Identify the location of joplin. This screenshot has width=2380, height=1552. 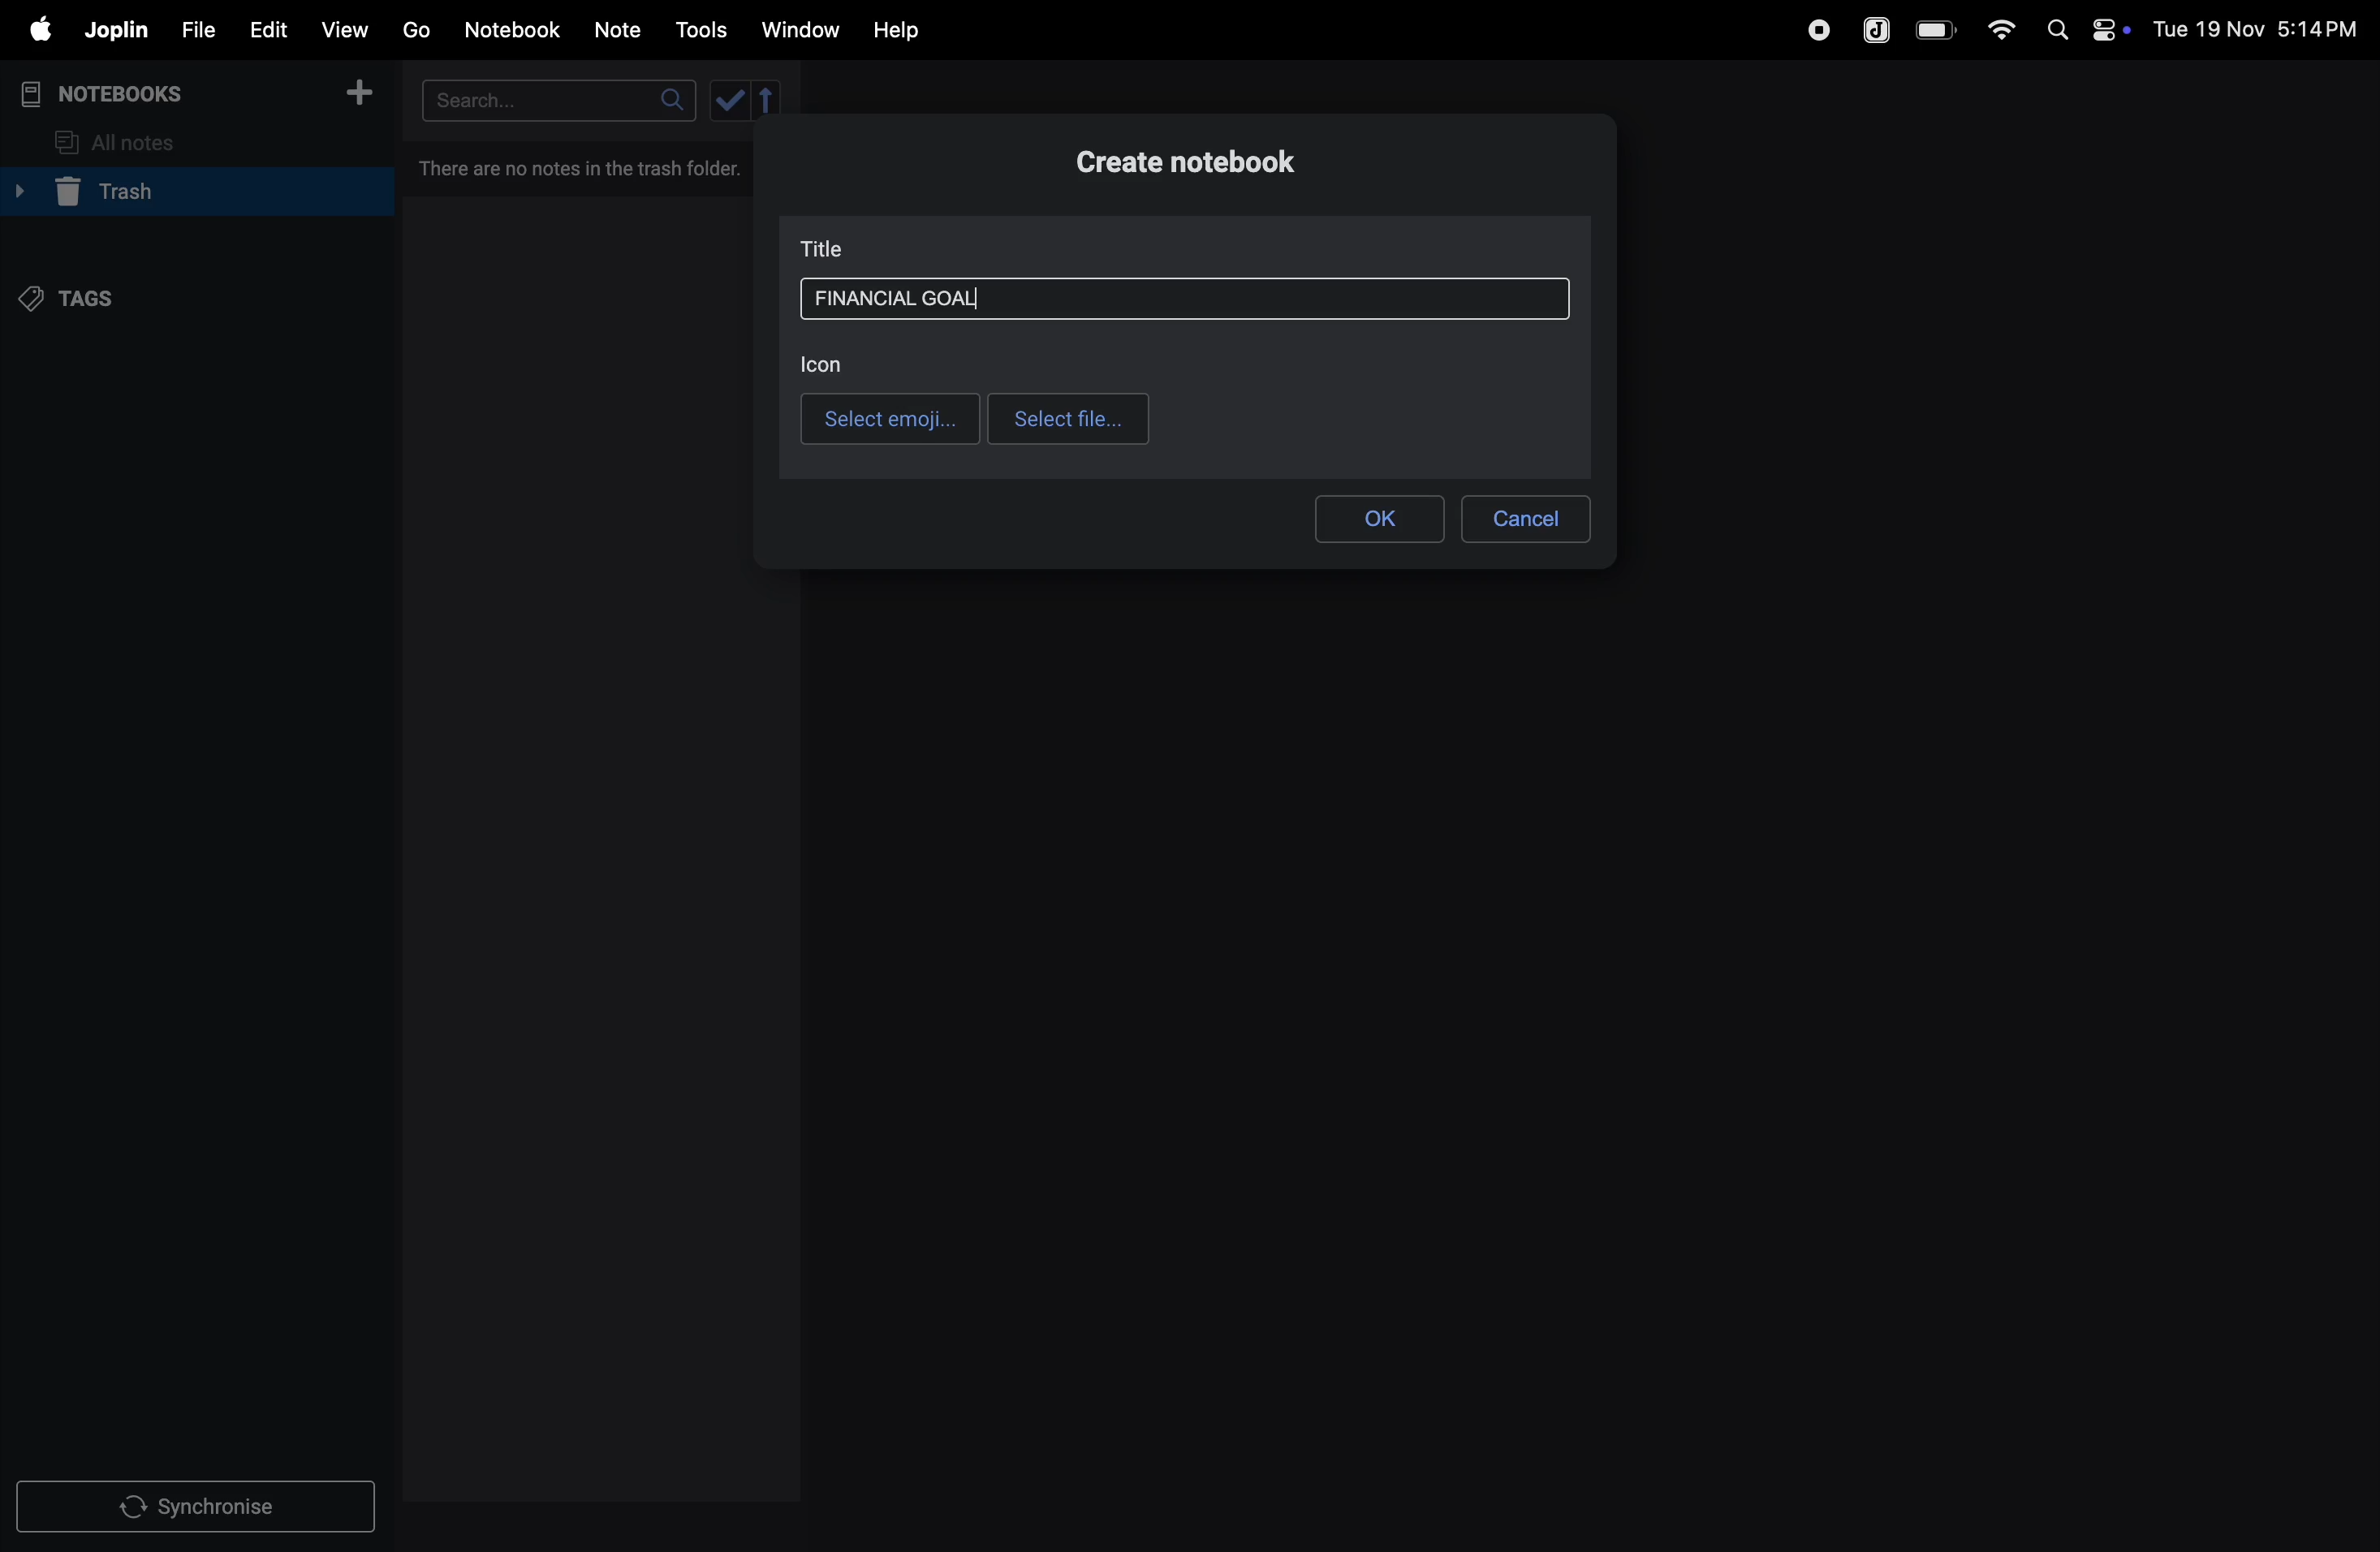
(1878, 28).